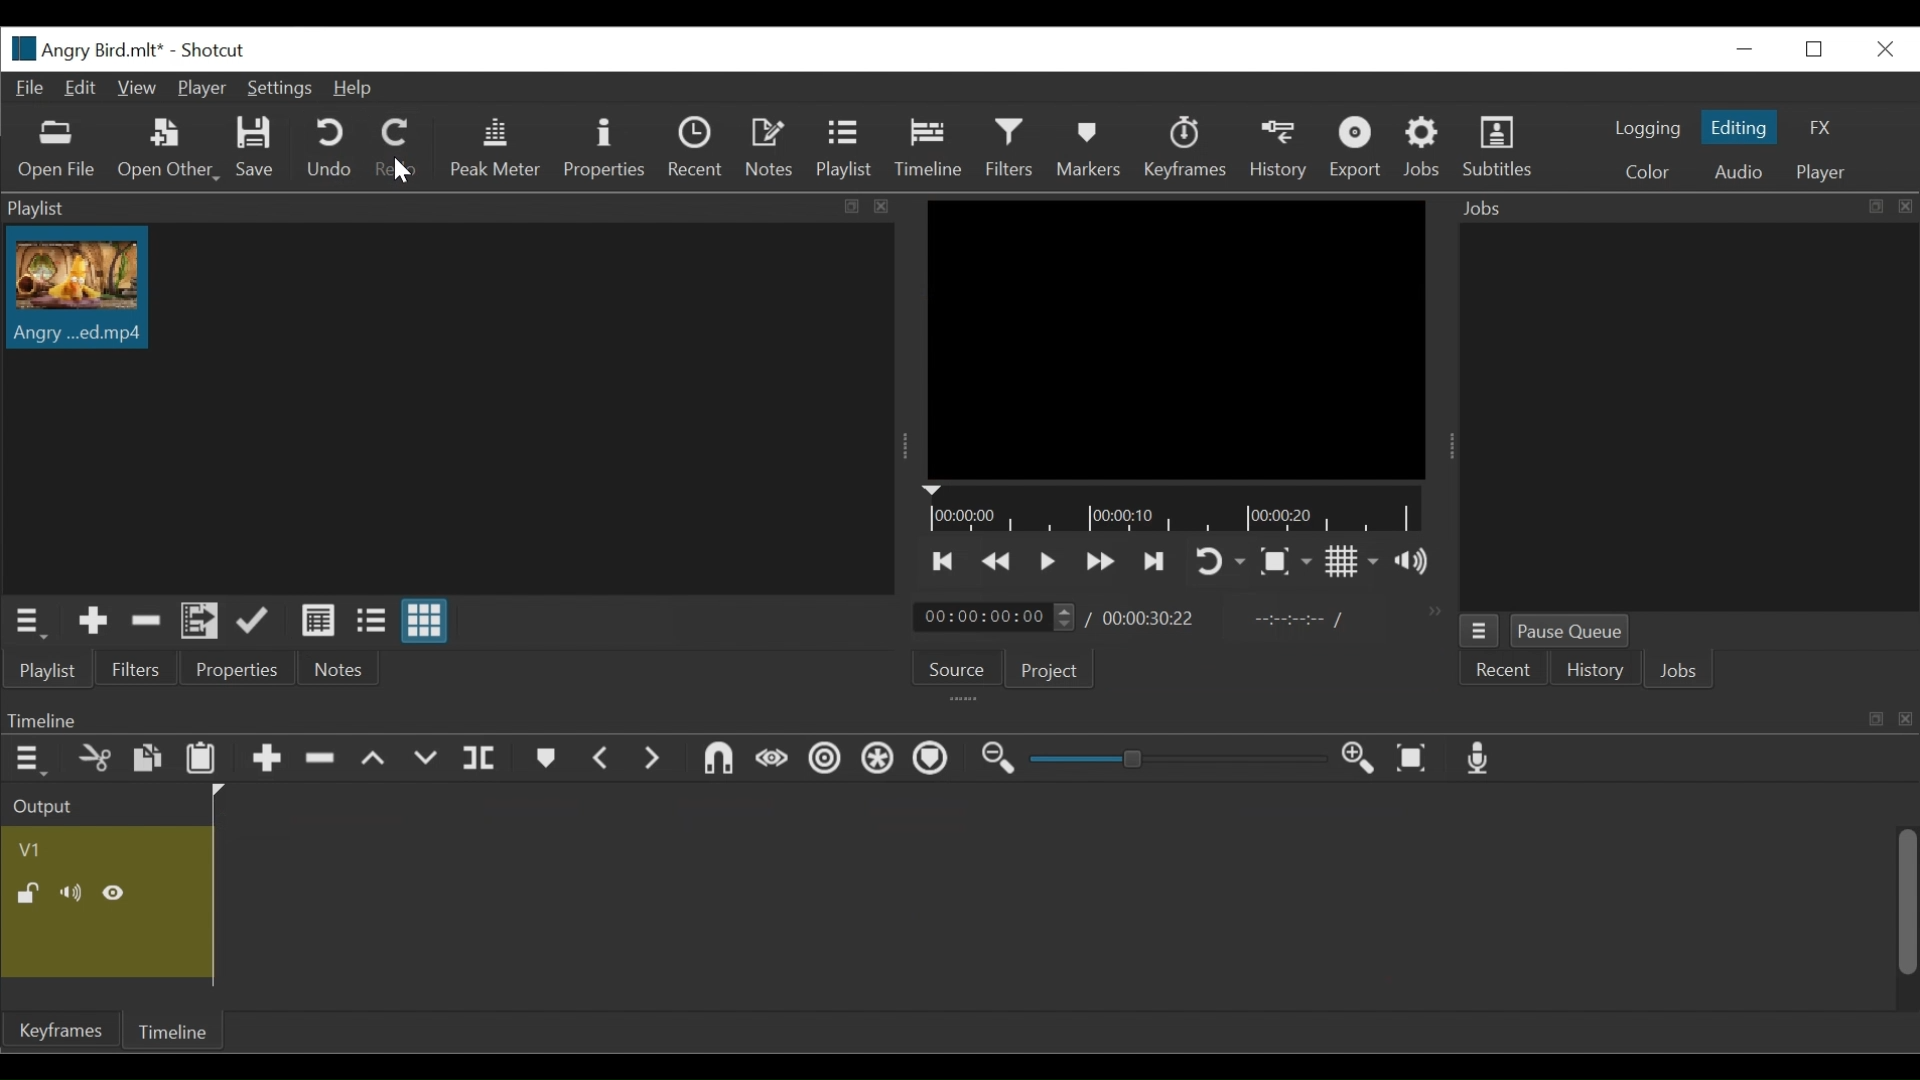 This screenshot has width=1920, height=1080. I want to click on View as files, so click(370, 620).